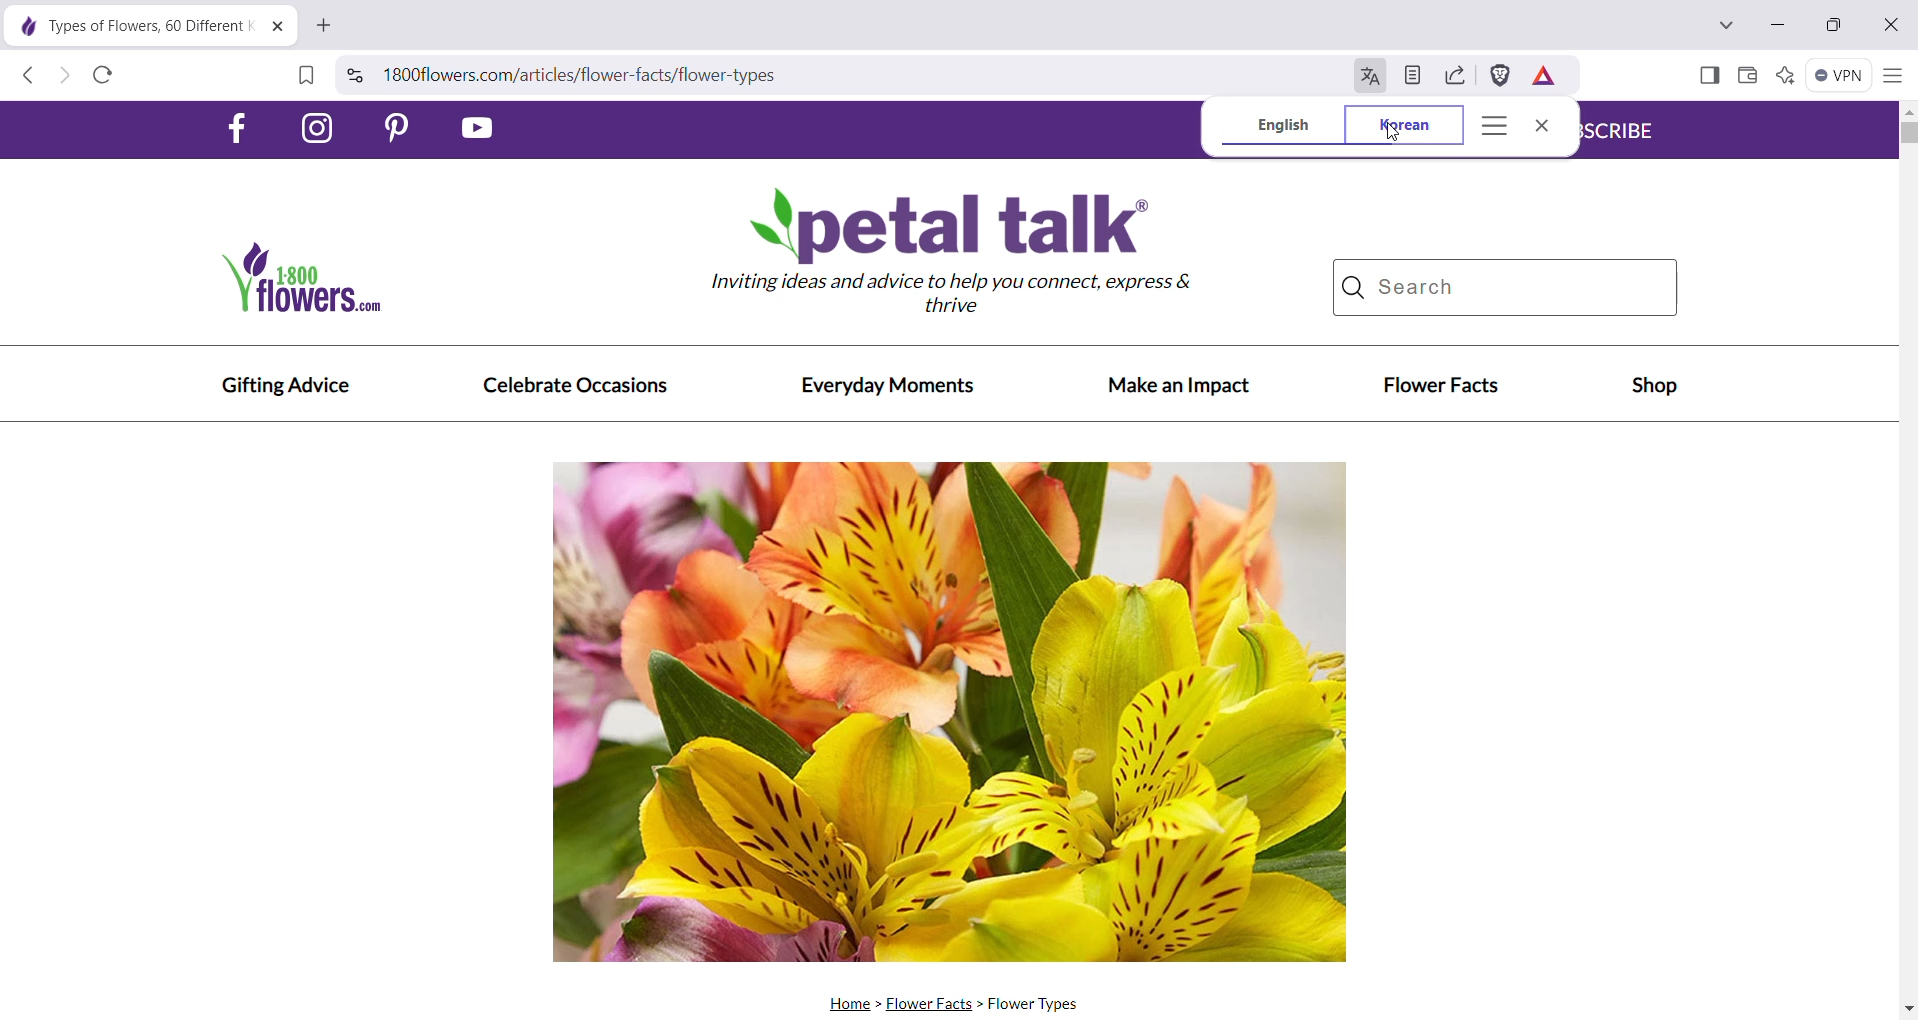 The image size is (1918, 1020). I want to click on Current Webpage, so click(955, 590).